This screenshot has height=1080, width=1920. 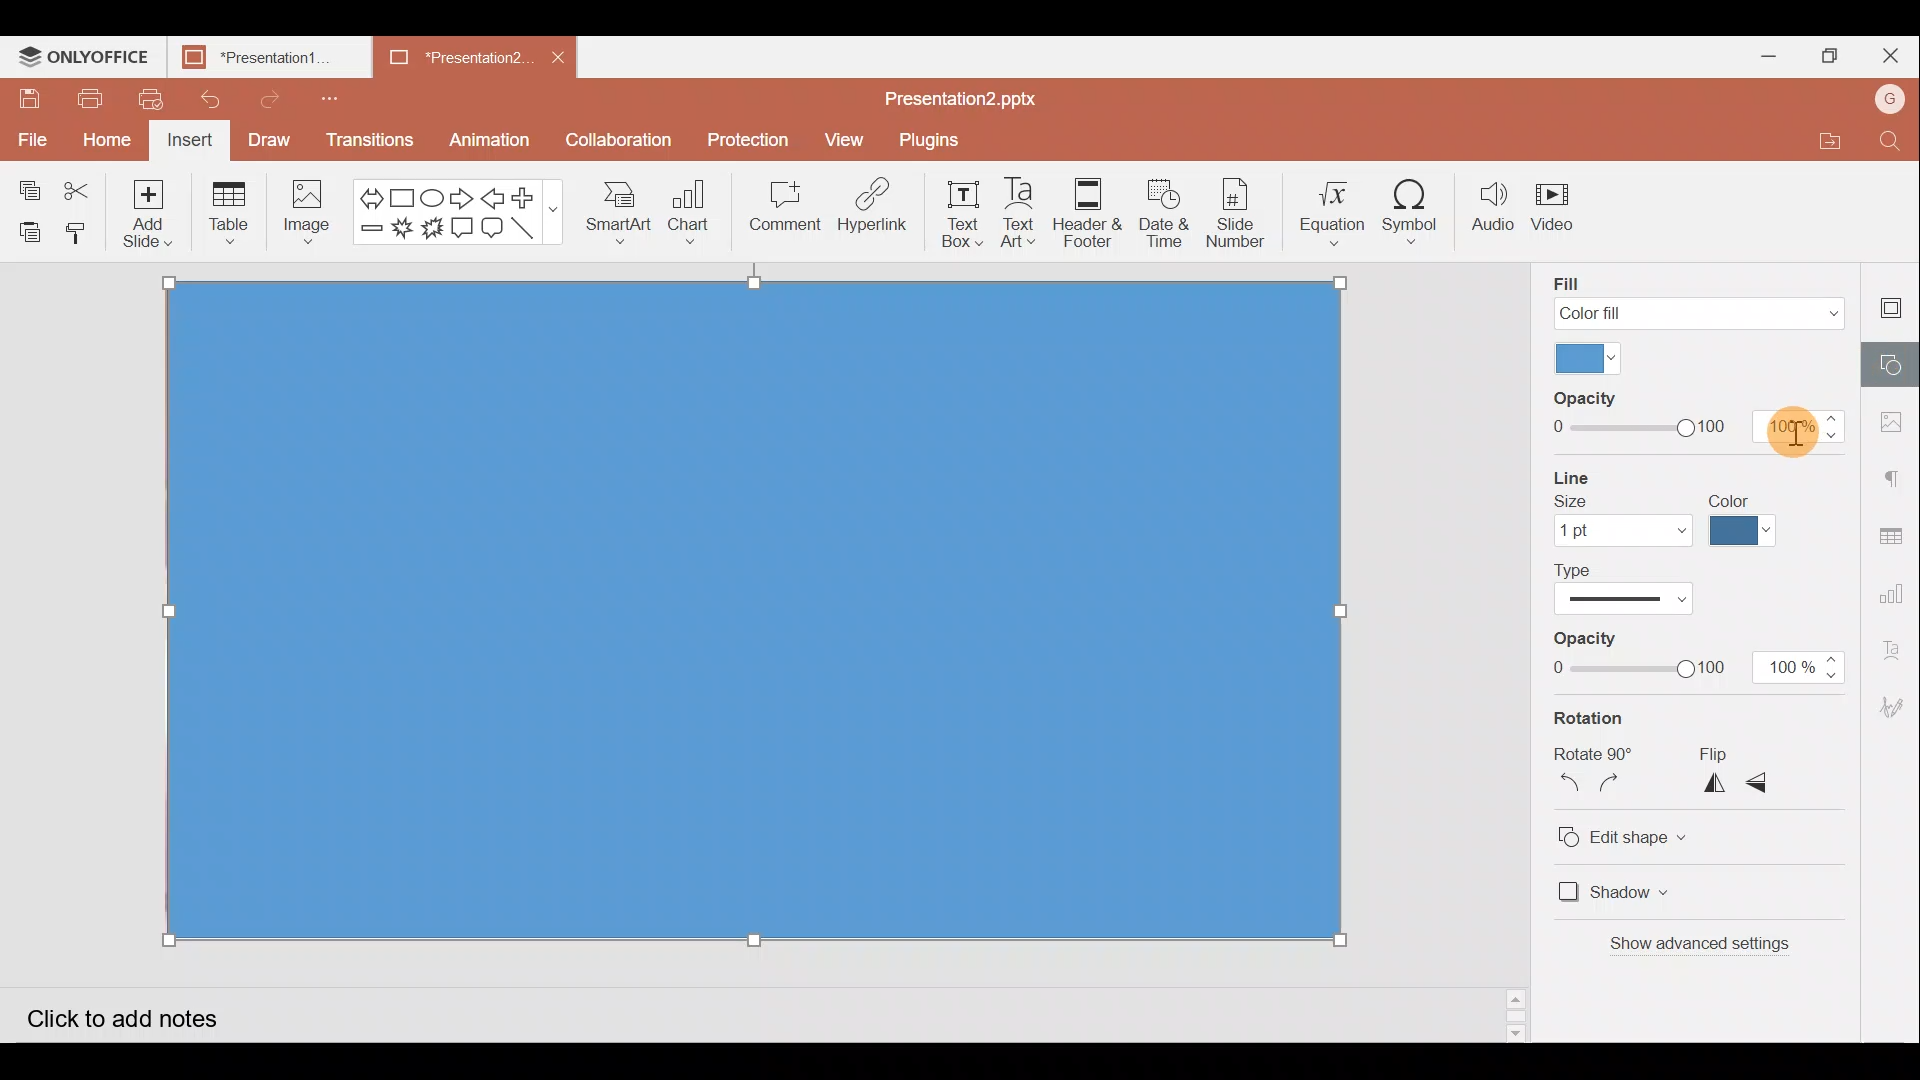 What do you see at coordinates (494, 229) in the screenshot?
I see `Rounded Rectangular callout` at bounding box center [494, 229].